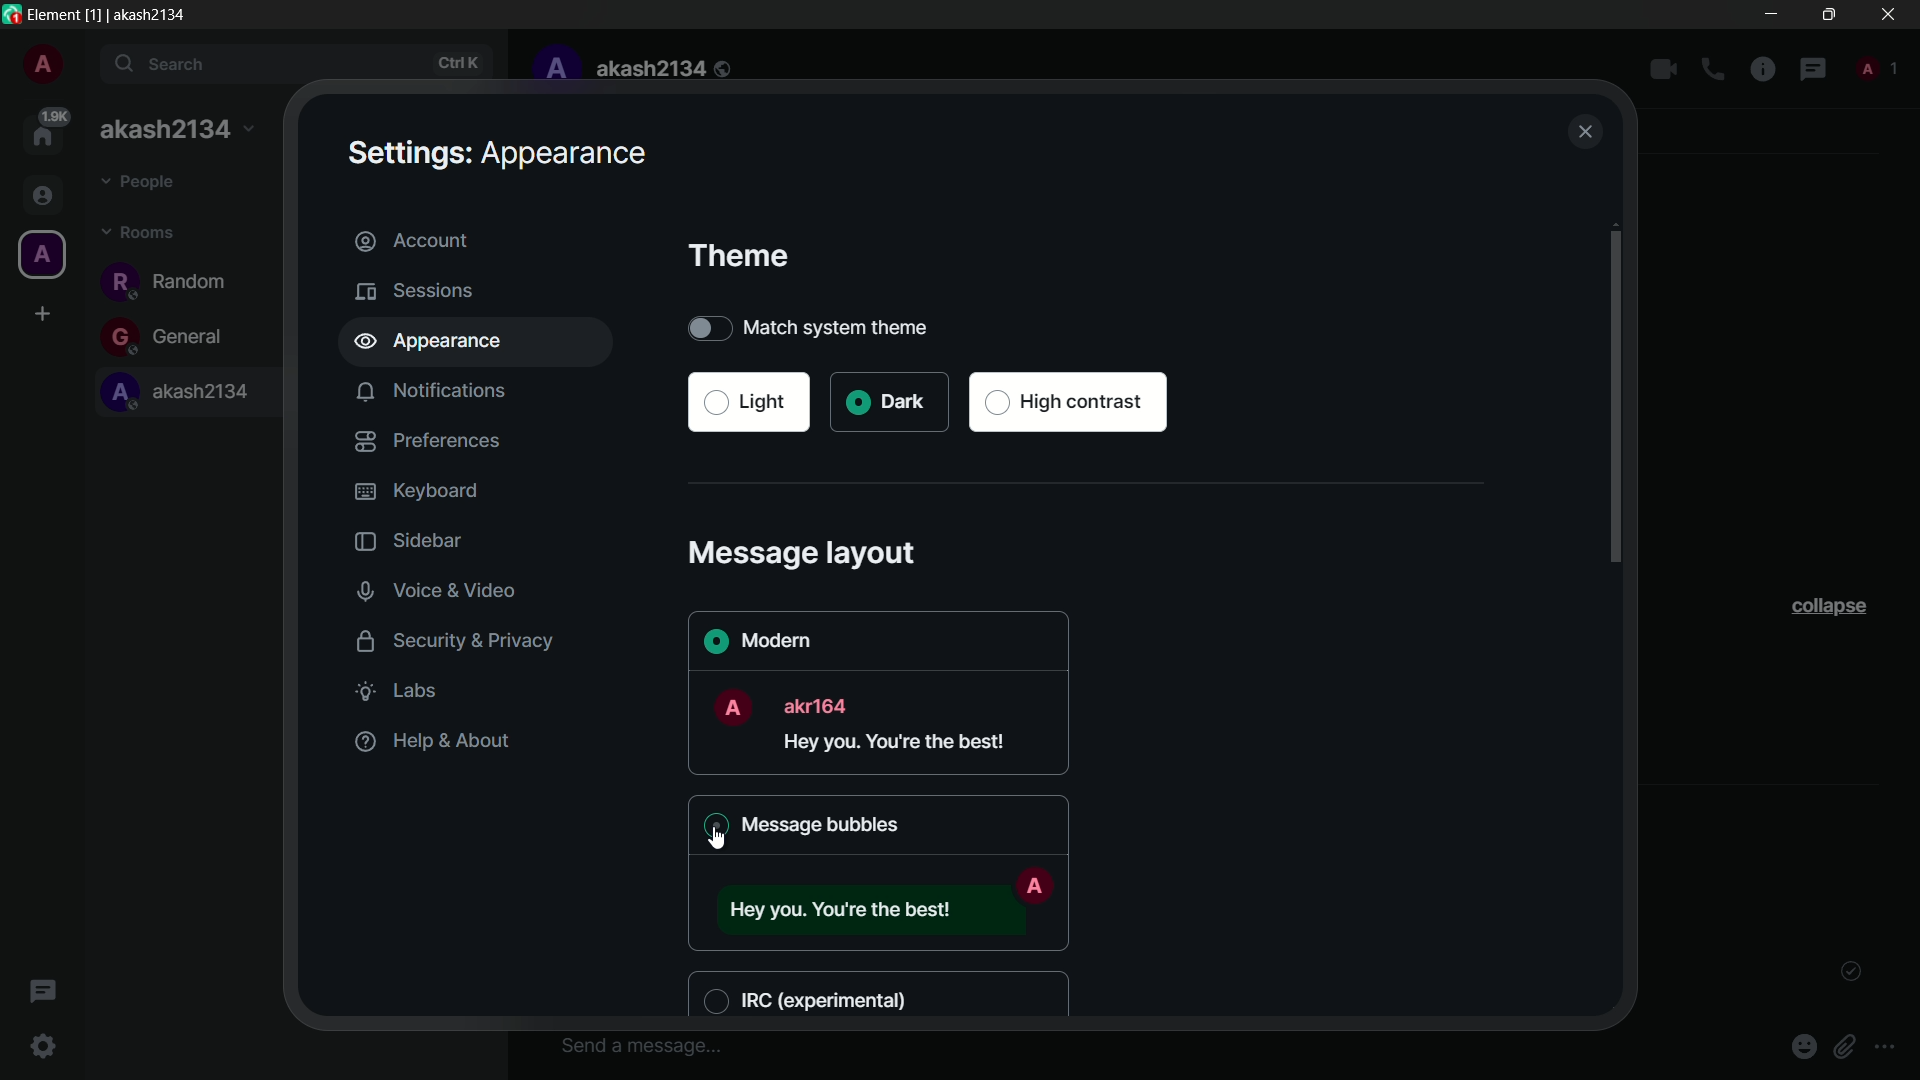 This screenshot has height=1080, width=1920. What do you see at coordinates (1849, 1046) in the screenshot?
I see `attach` at bounding box center [1849, 1046].